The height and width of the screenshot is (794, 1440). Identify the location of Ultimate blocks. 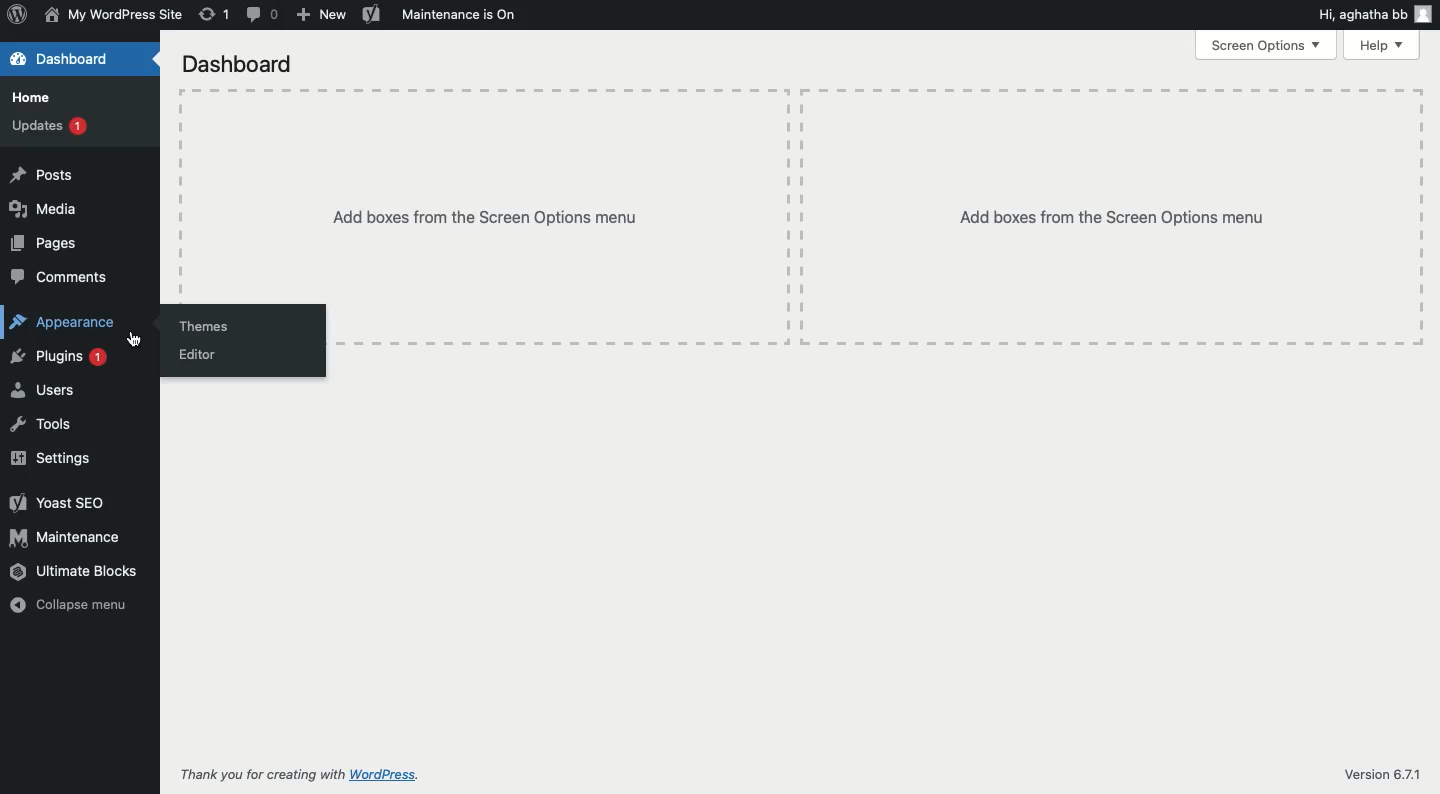
(77, 571).